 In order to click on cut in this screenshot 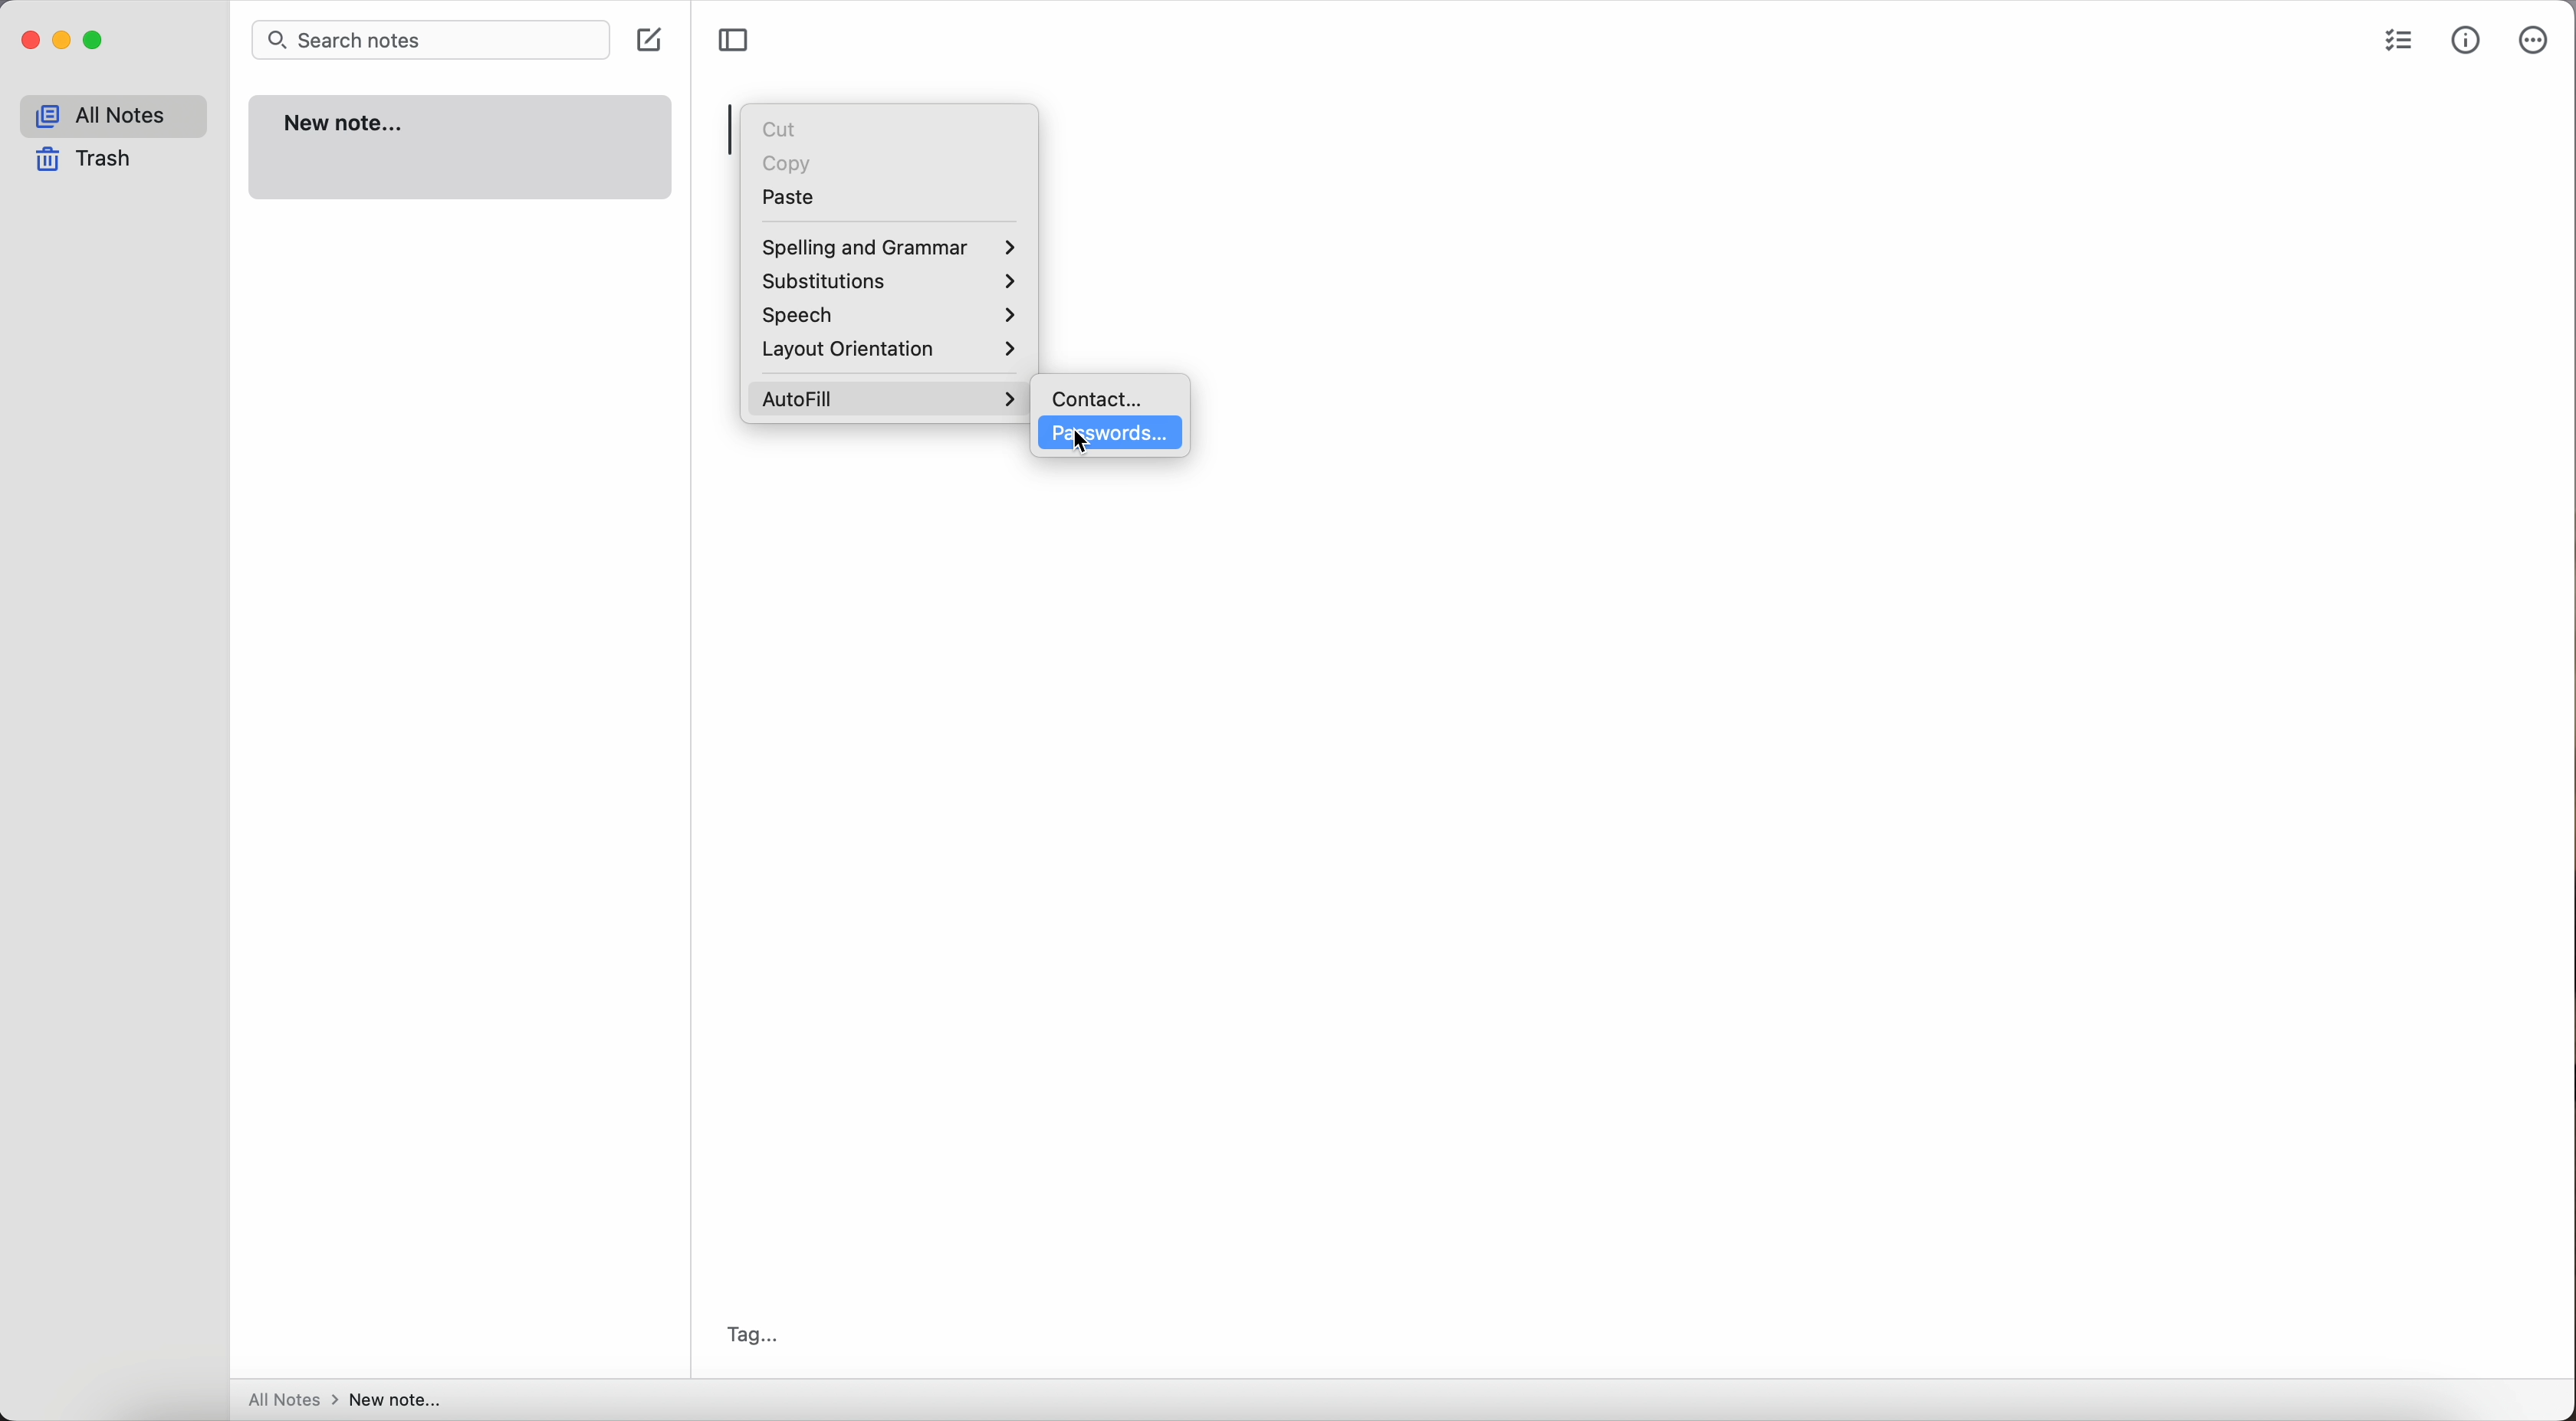, I will do `click(779, 127)`.